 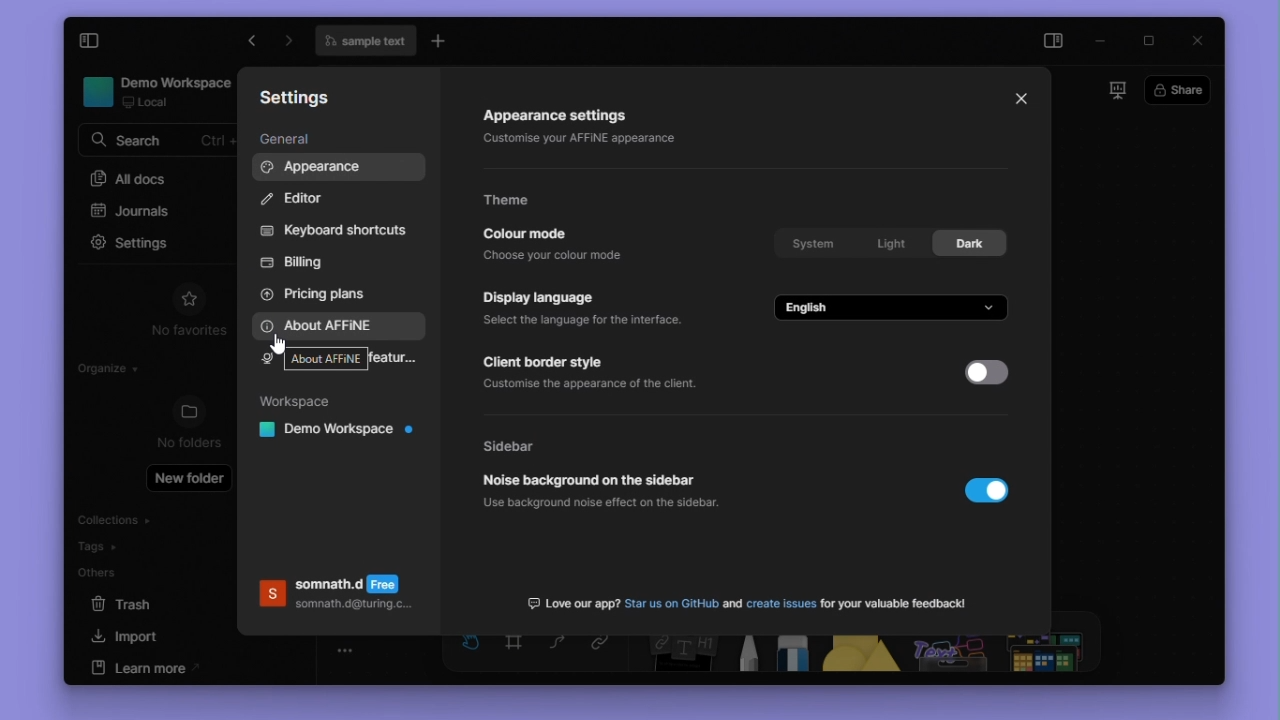 What do you see at coordinates (142, 520) in the screenshot?
I see `Collections` at bounding box center [142, 520].